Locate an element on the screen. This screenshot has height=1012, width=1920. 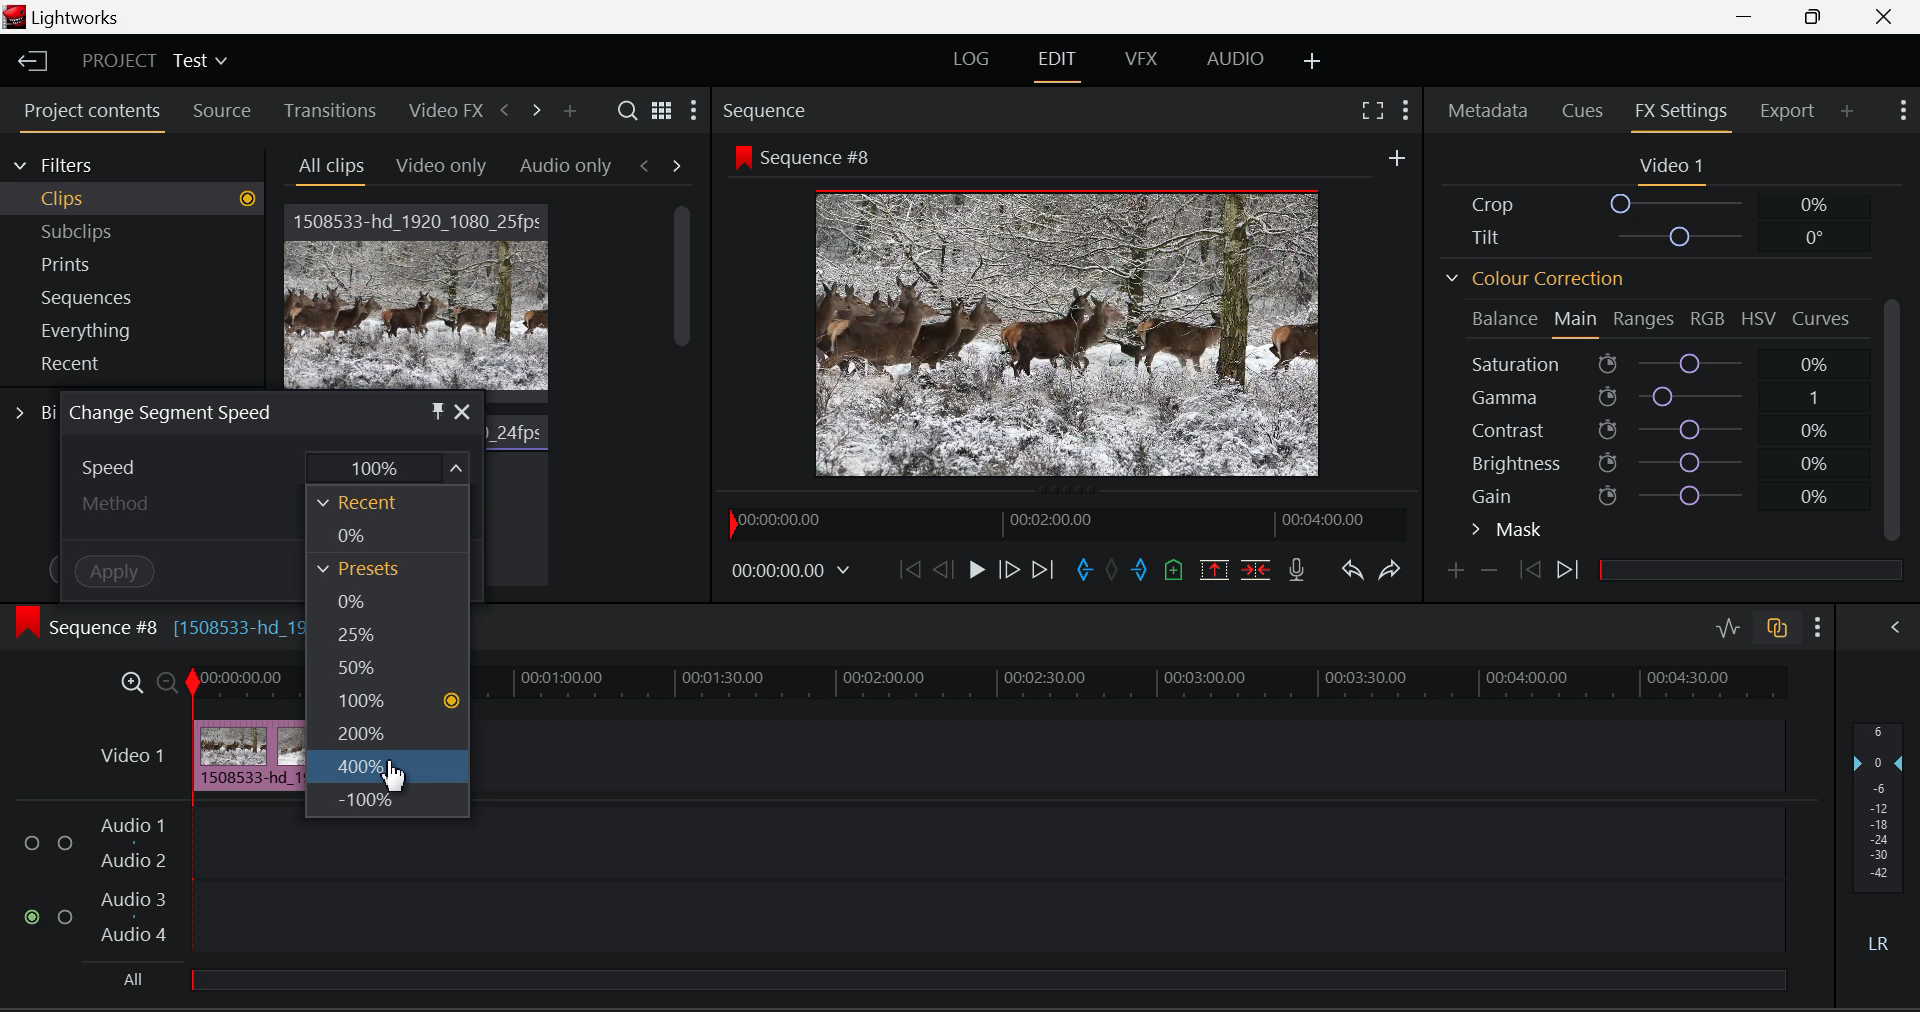
Audio 3 is located at coordinates (134, 901).